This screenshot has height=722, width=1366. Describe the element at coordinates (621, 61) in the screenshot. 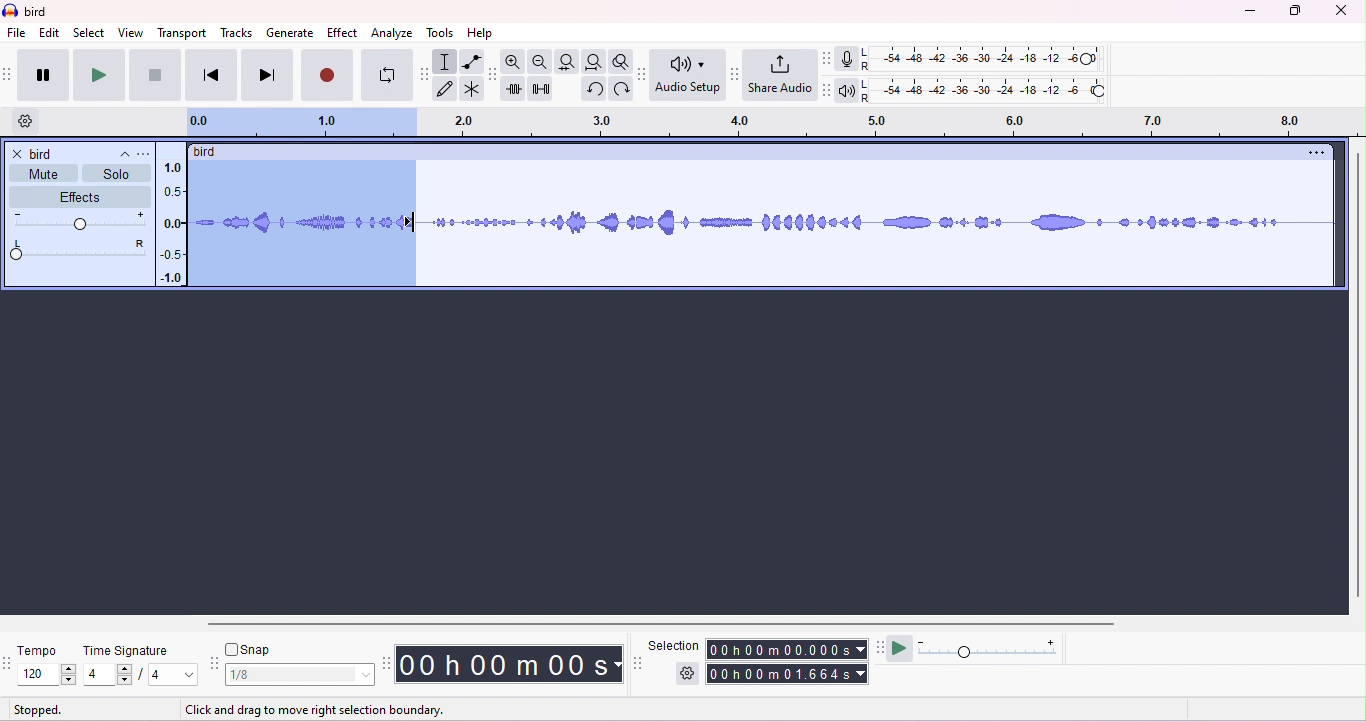

I see `toggle zoom` at that location.